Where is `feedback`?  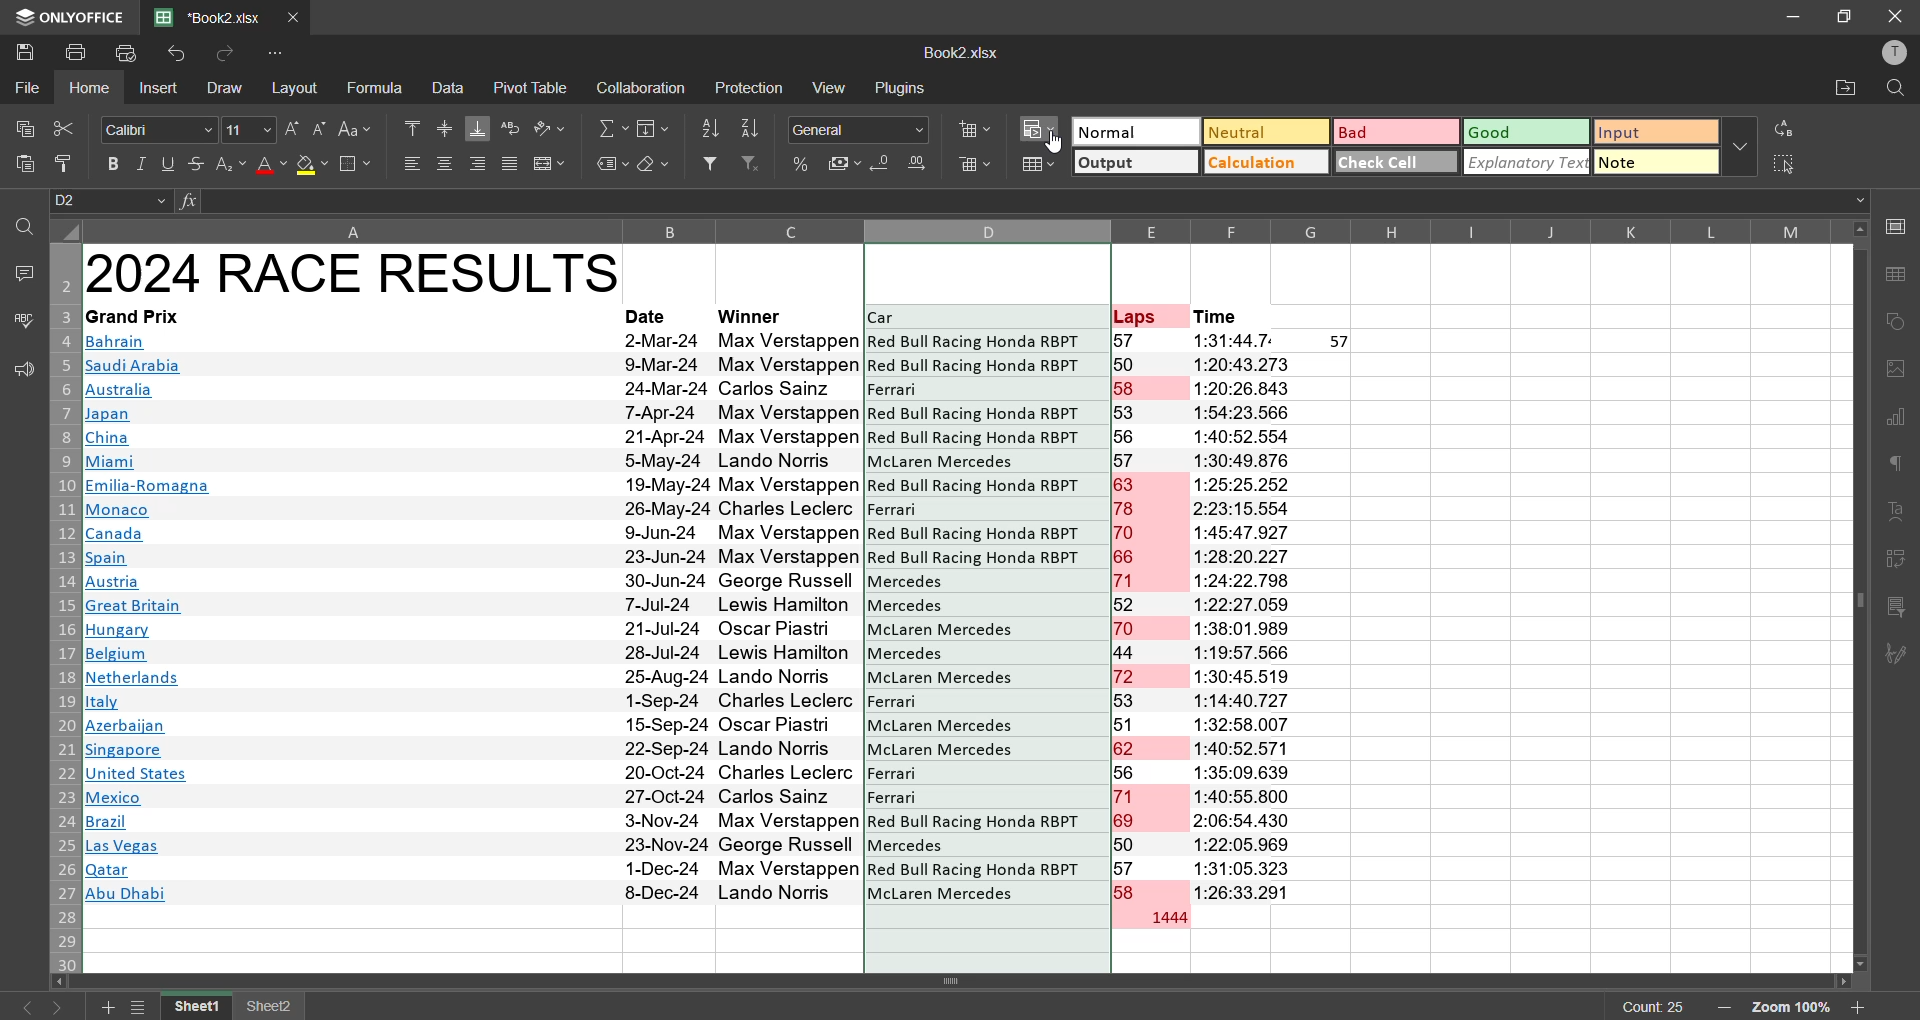
feedback is located at coordinates (20, 370).